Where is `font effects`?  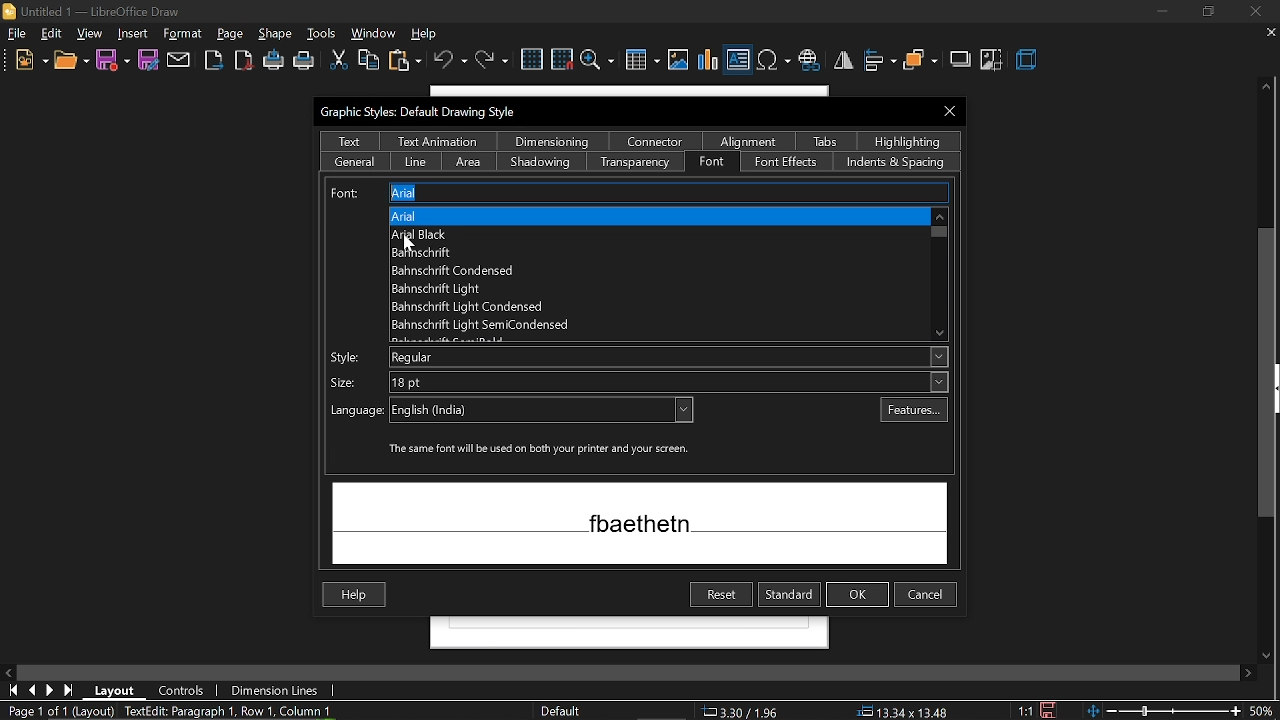
font effects is located at coordinates (785, 163).